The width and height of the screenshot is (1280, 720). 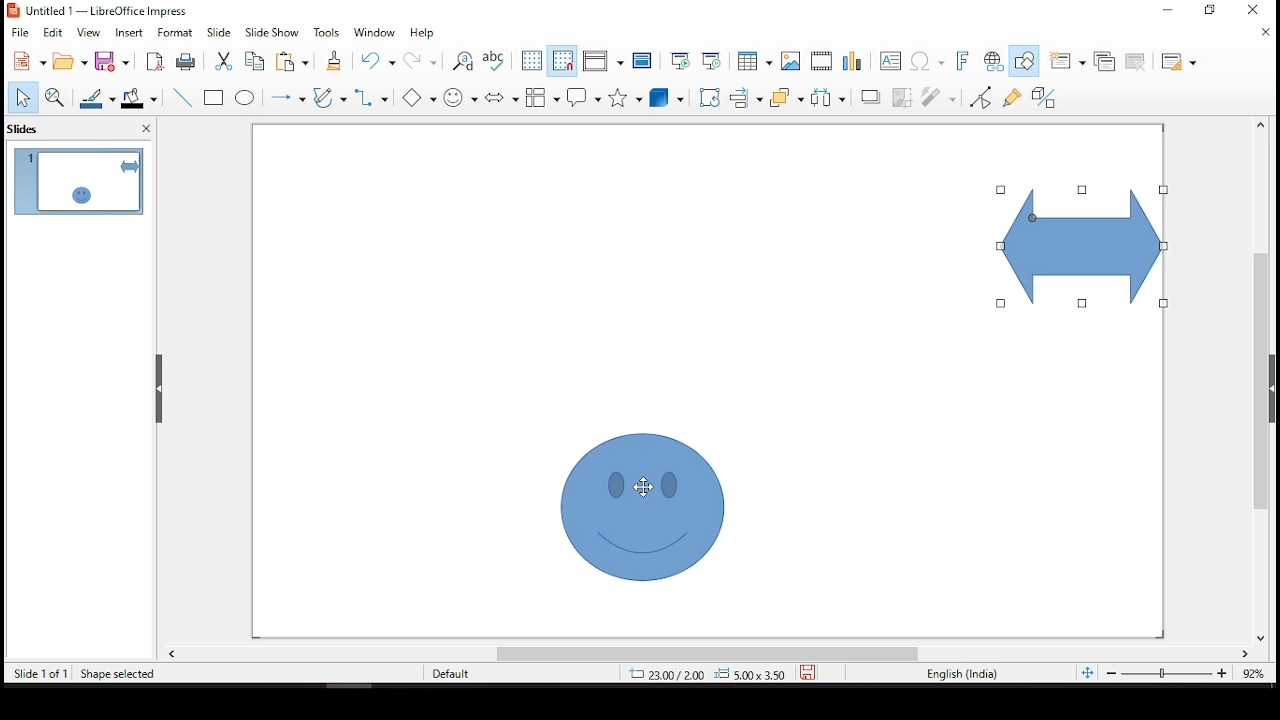 I want to click on undo, so click(x=379, y=62).